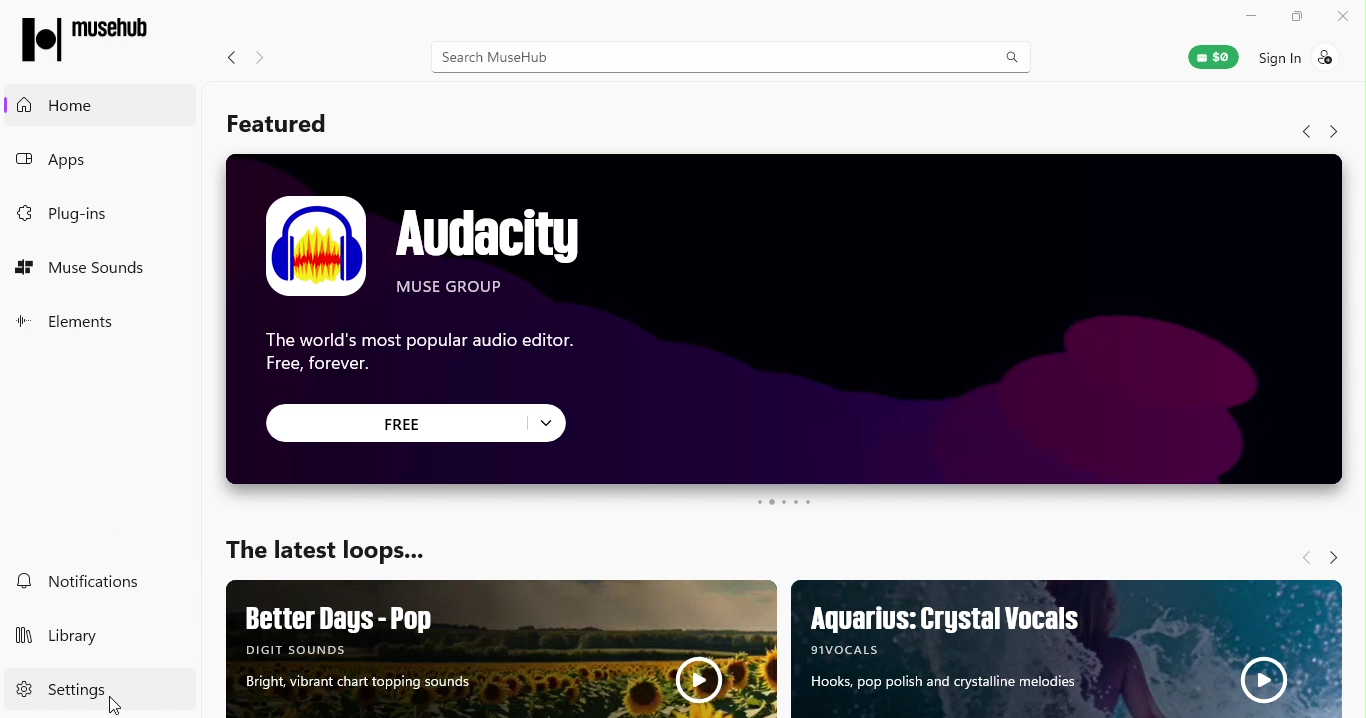  Describe the element at coordinates (57, 690) in the screenshot. I see `Settings` at that location.